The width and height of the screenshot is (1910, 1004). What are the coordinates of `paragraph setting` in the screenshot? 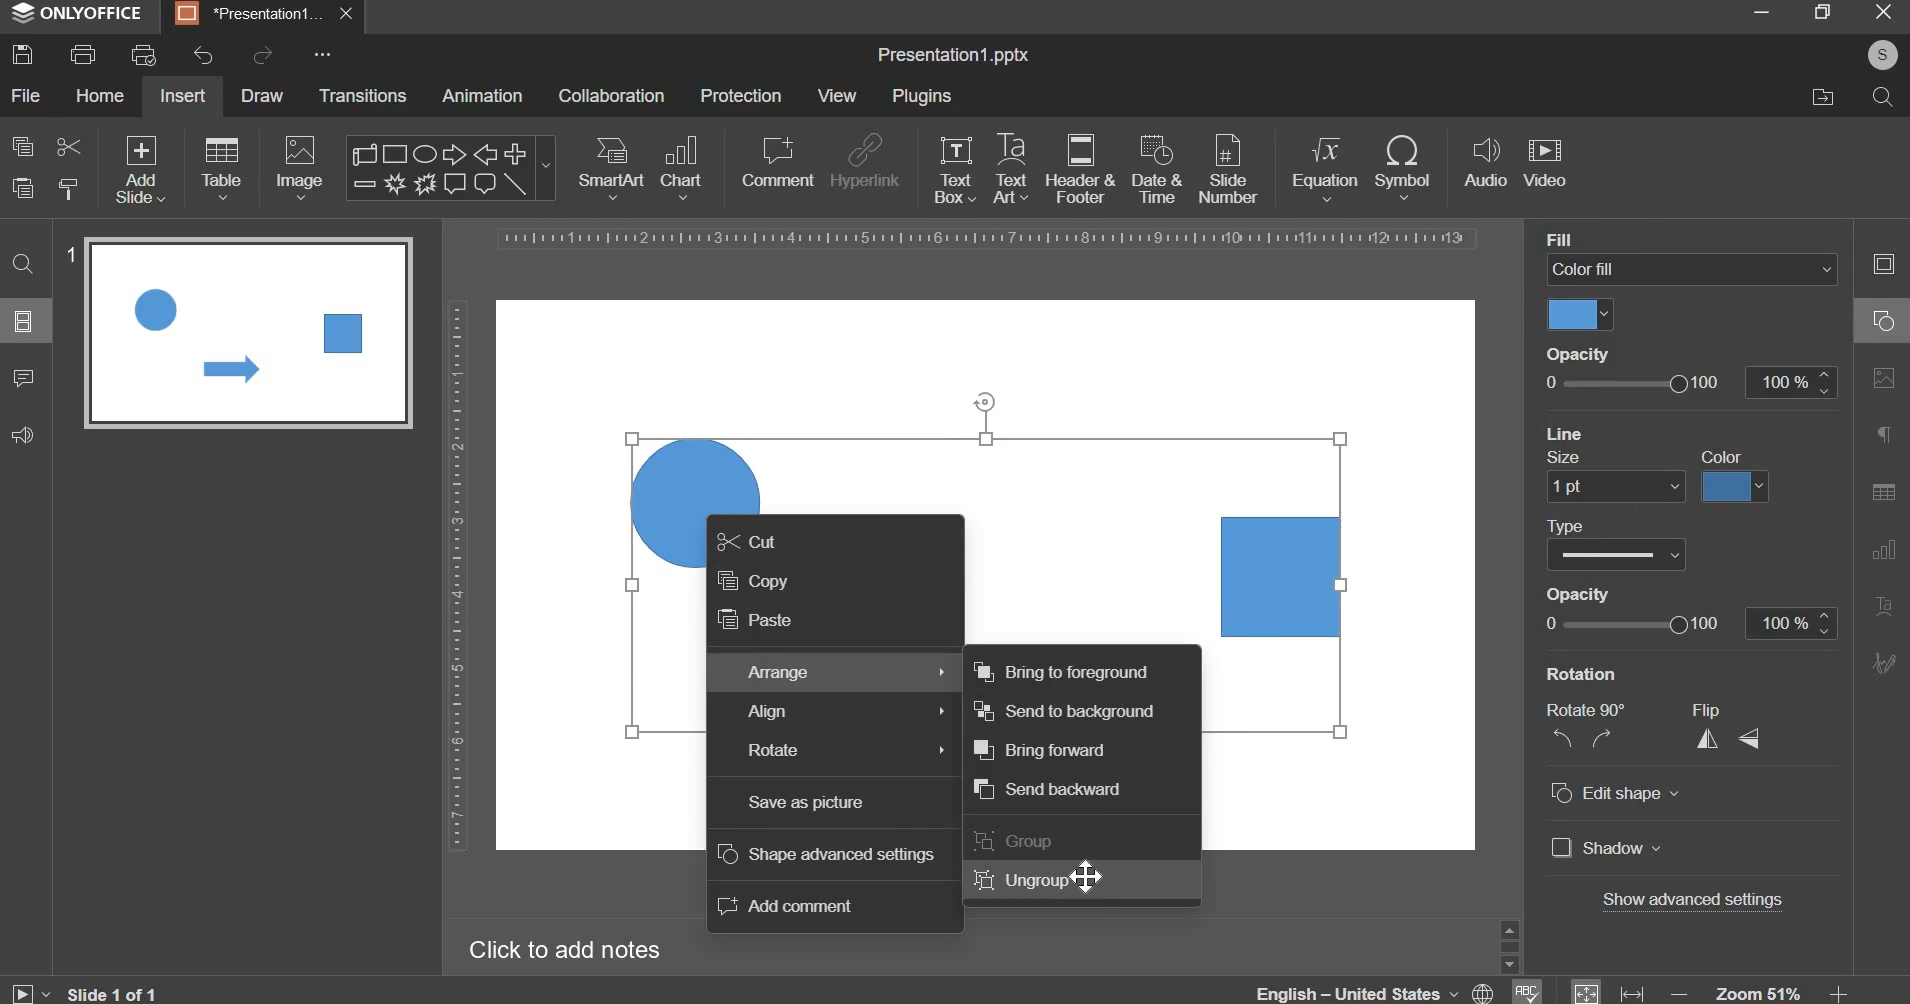 It's located at (1885, 437).